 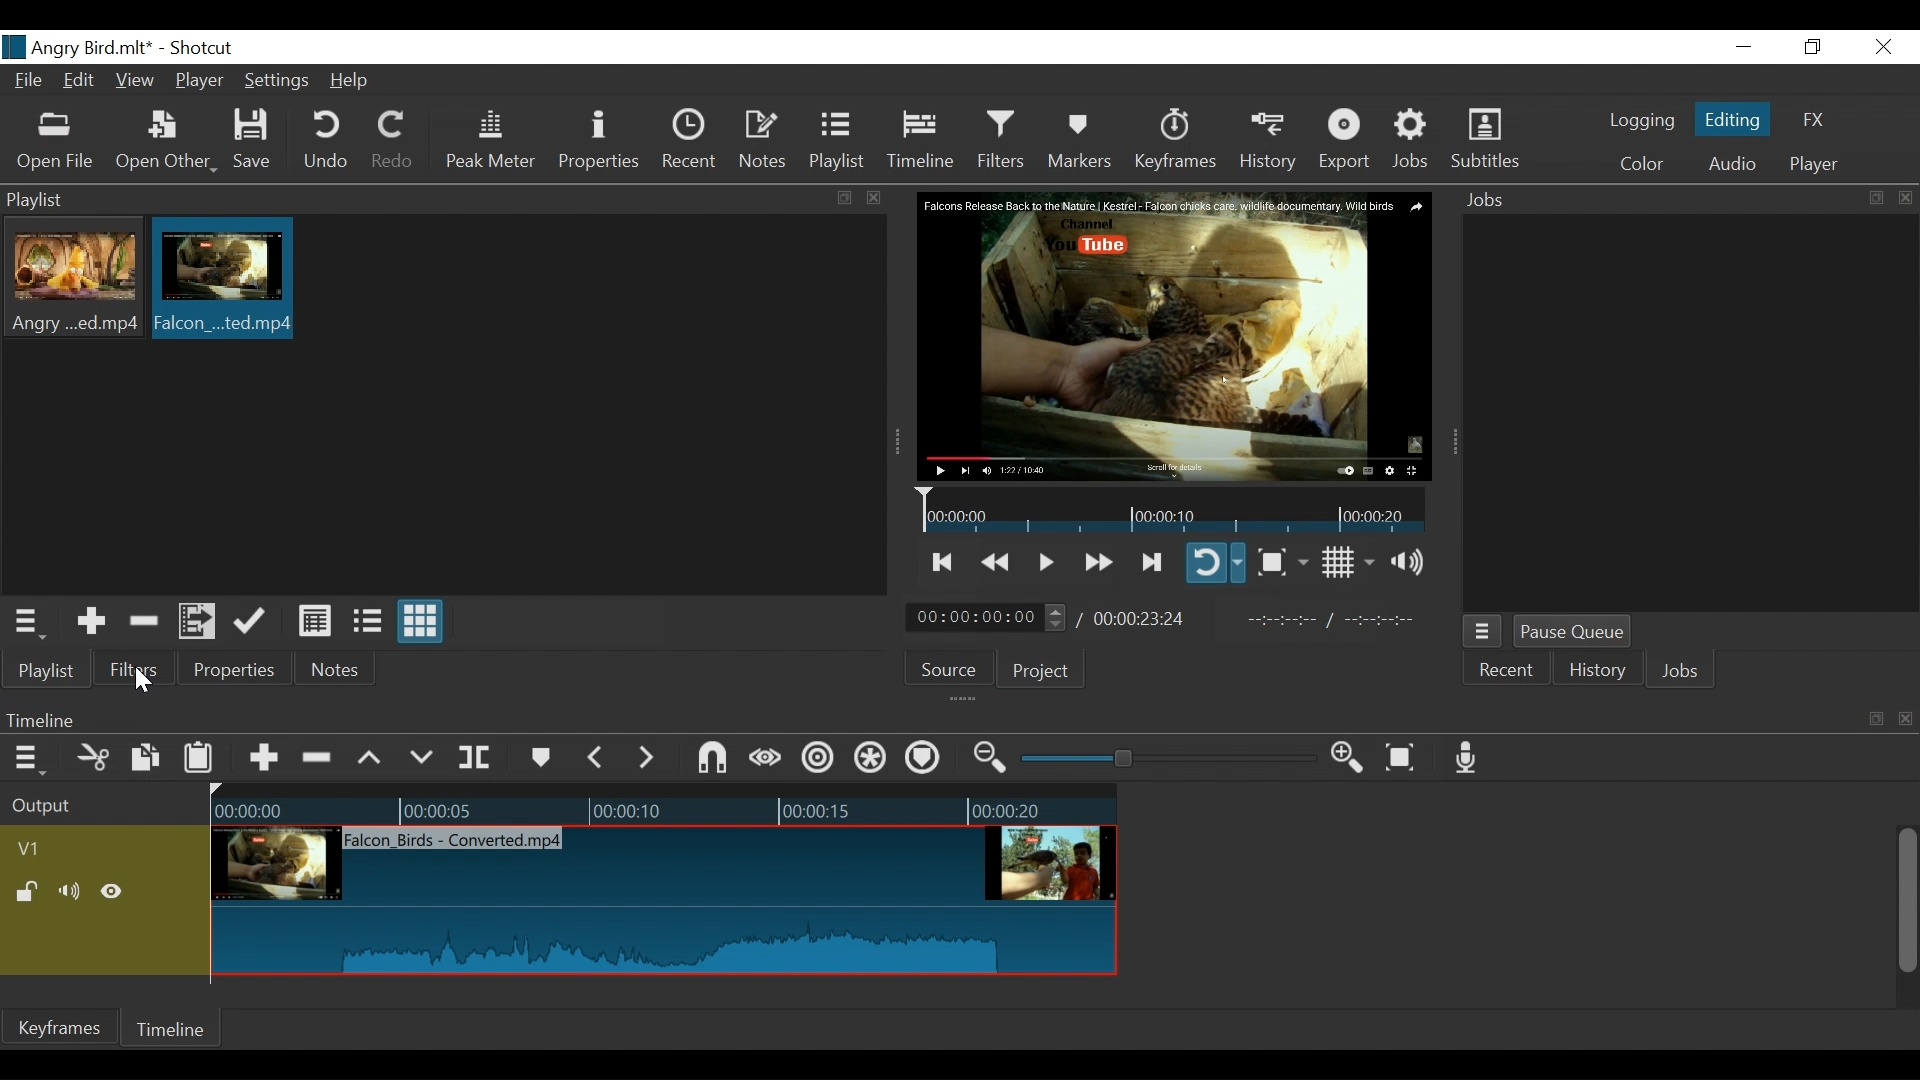 I want to click on View, so click(x=135, y=82).